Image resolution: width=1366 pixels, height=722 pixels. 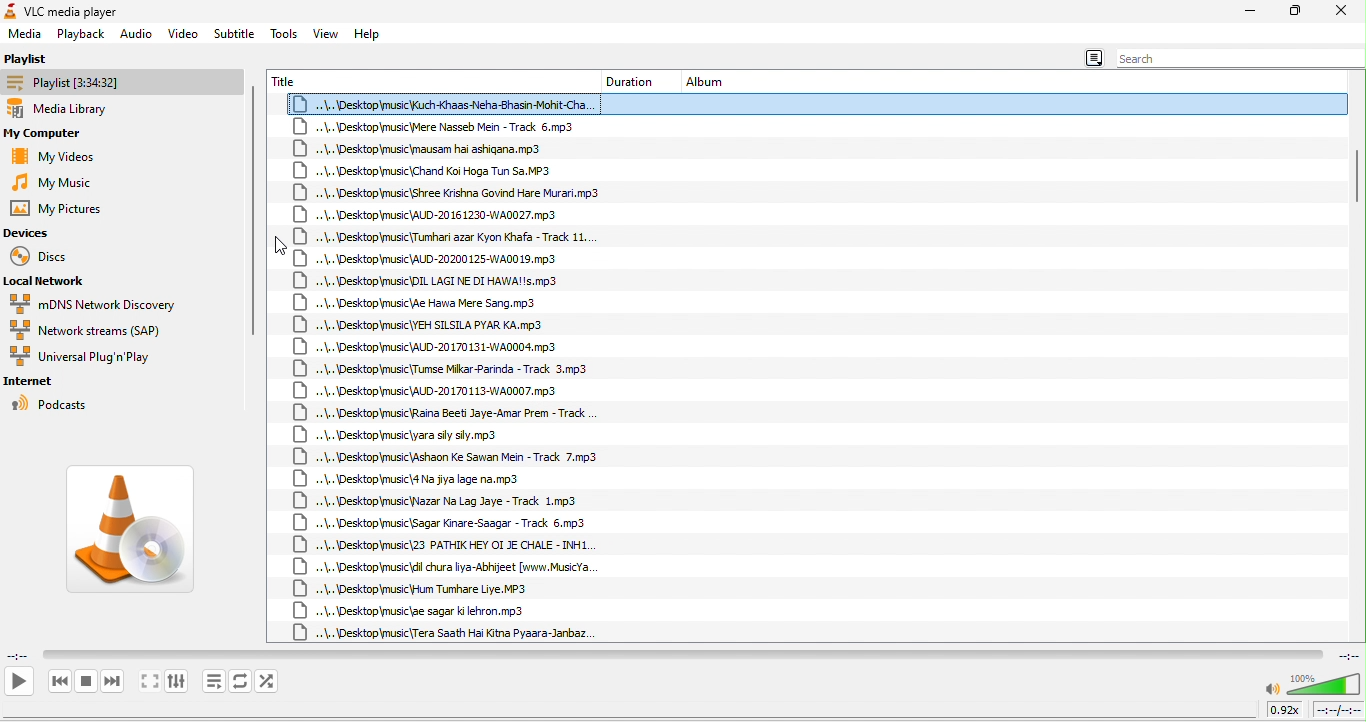 I want to click on devices, so click(x=35, y=234).